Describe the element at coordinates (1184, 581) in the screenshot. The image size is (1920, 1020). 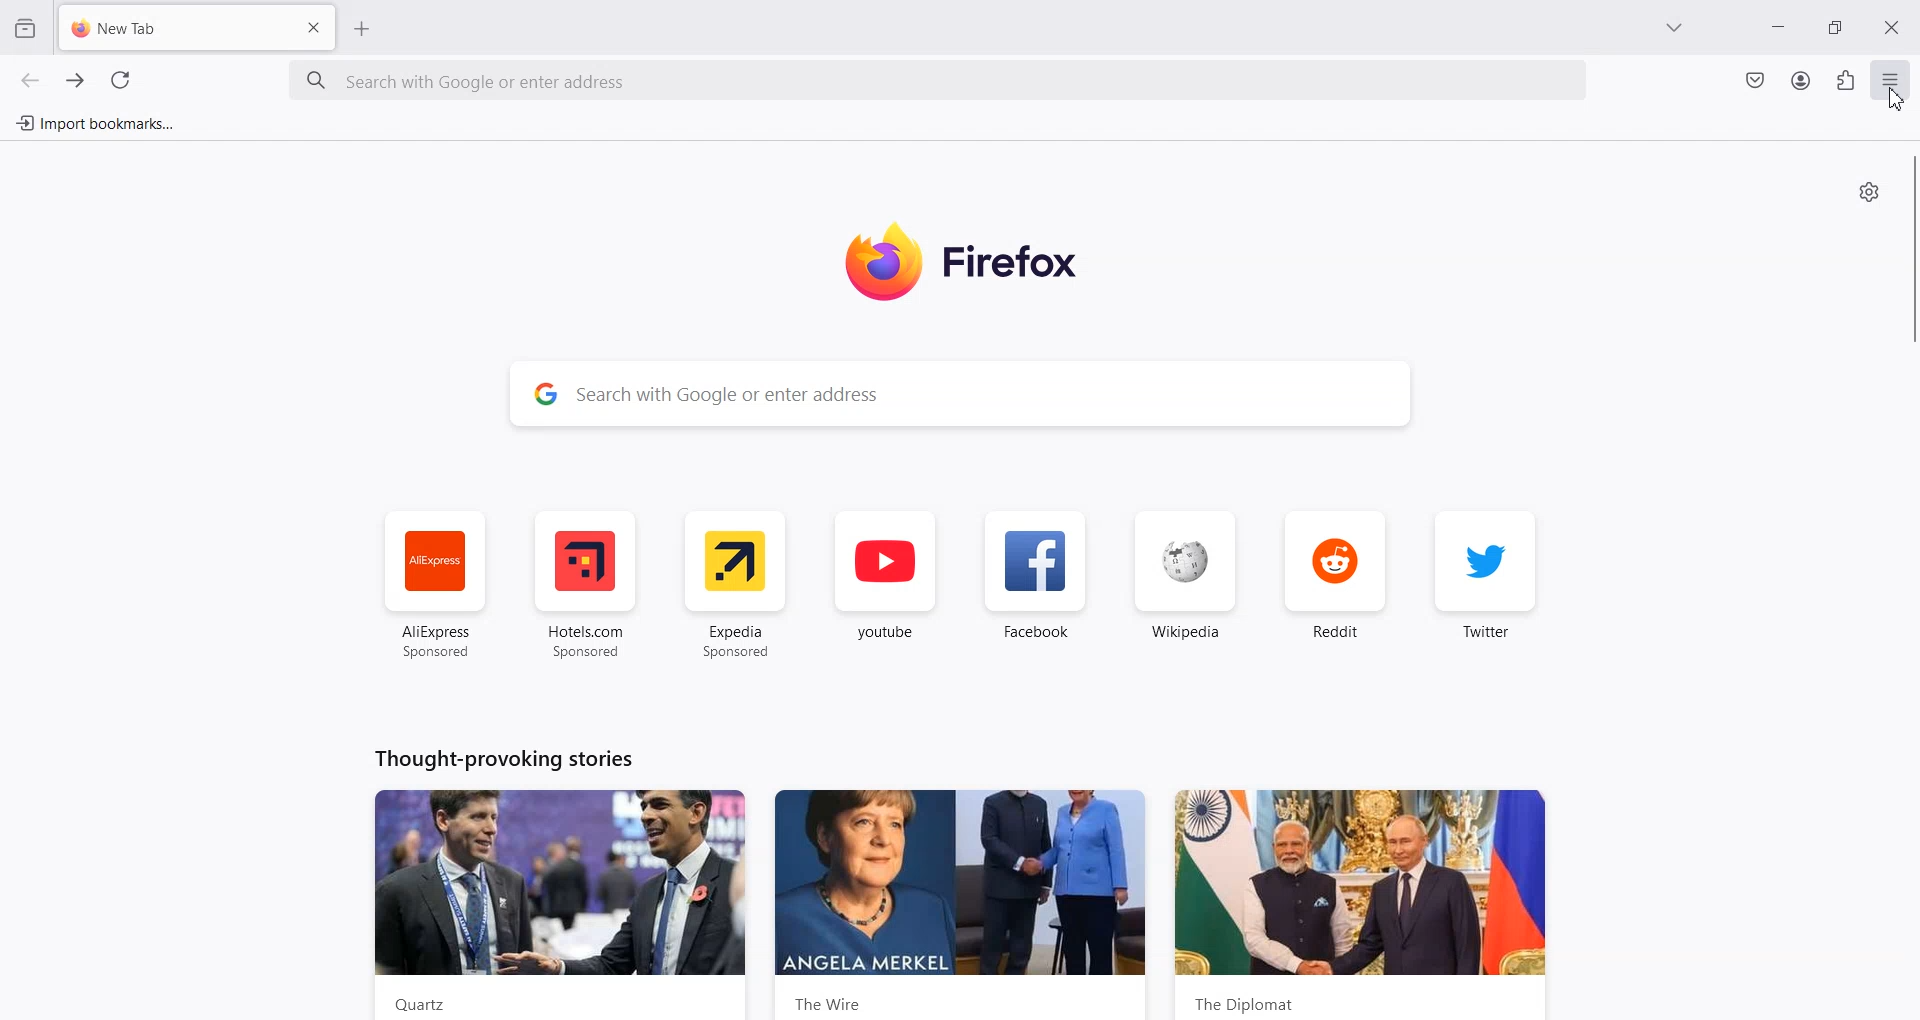
I see `Wikipedia` at that location.